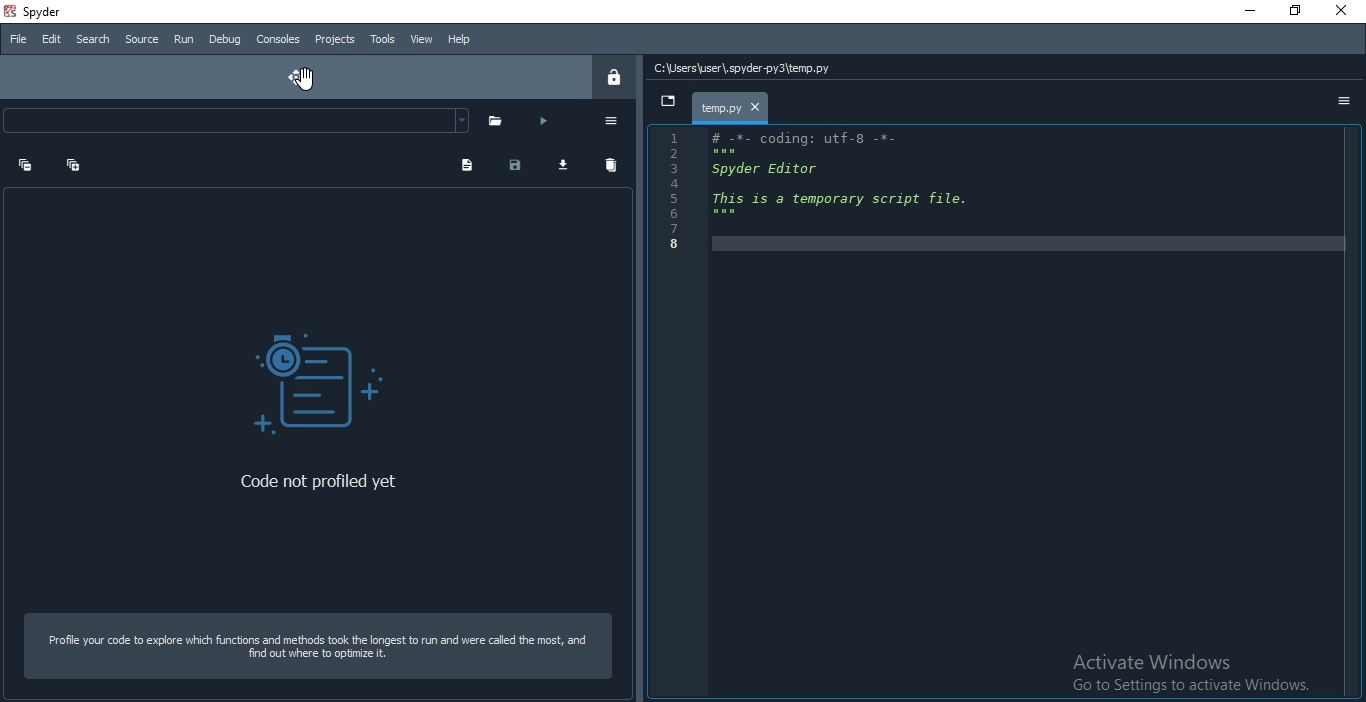  What do you see at coordinates (142, 40) in the screenshot?
I see `Source` at bounding box center [142, 40].